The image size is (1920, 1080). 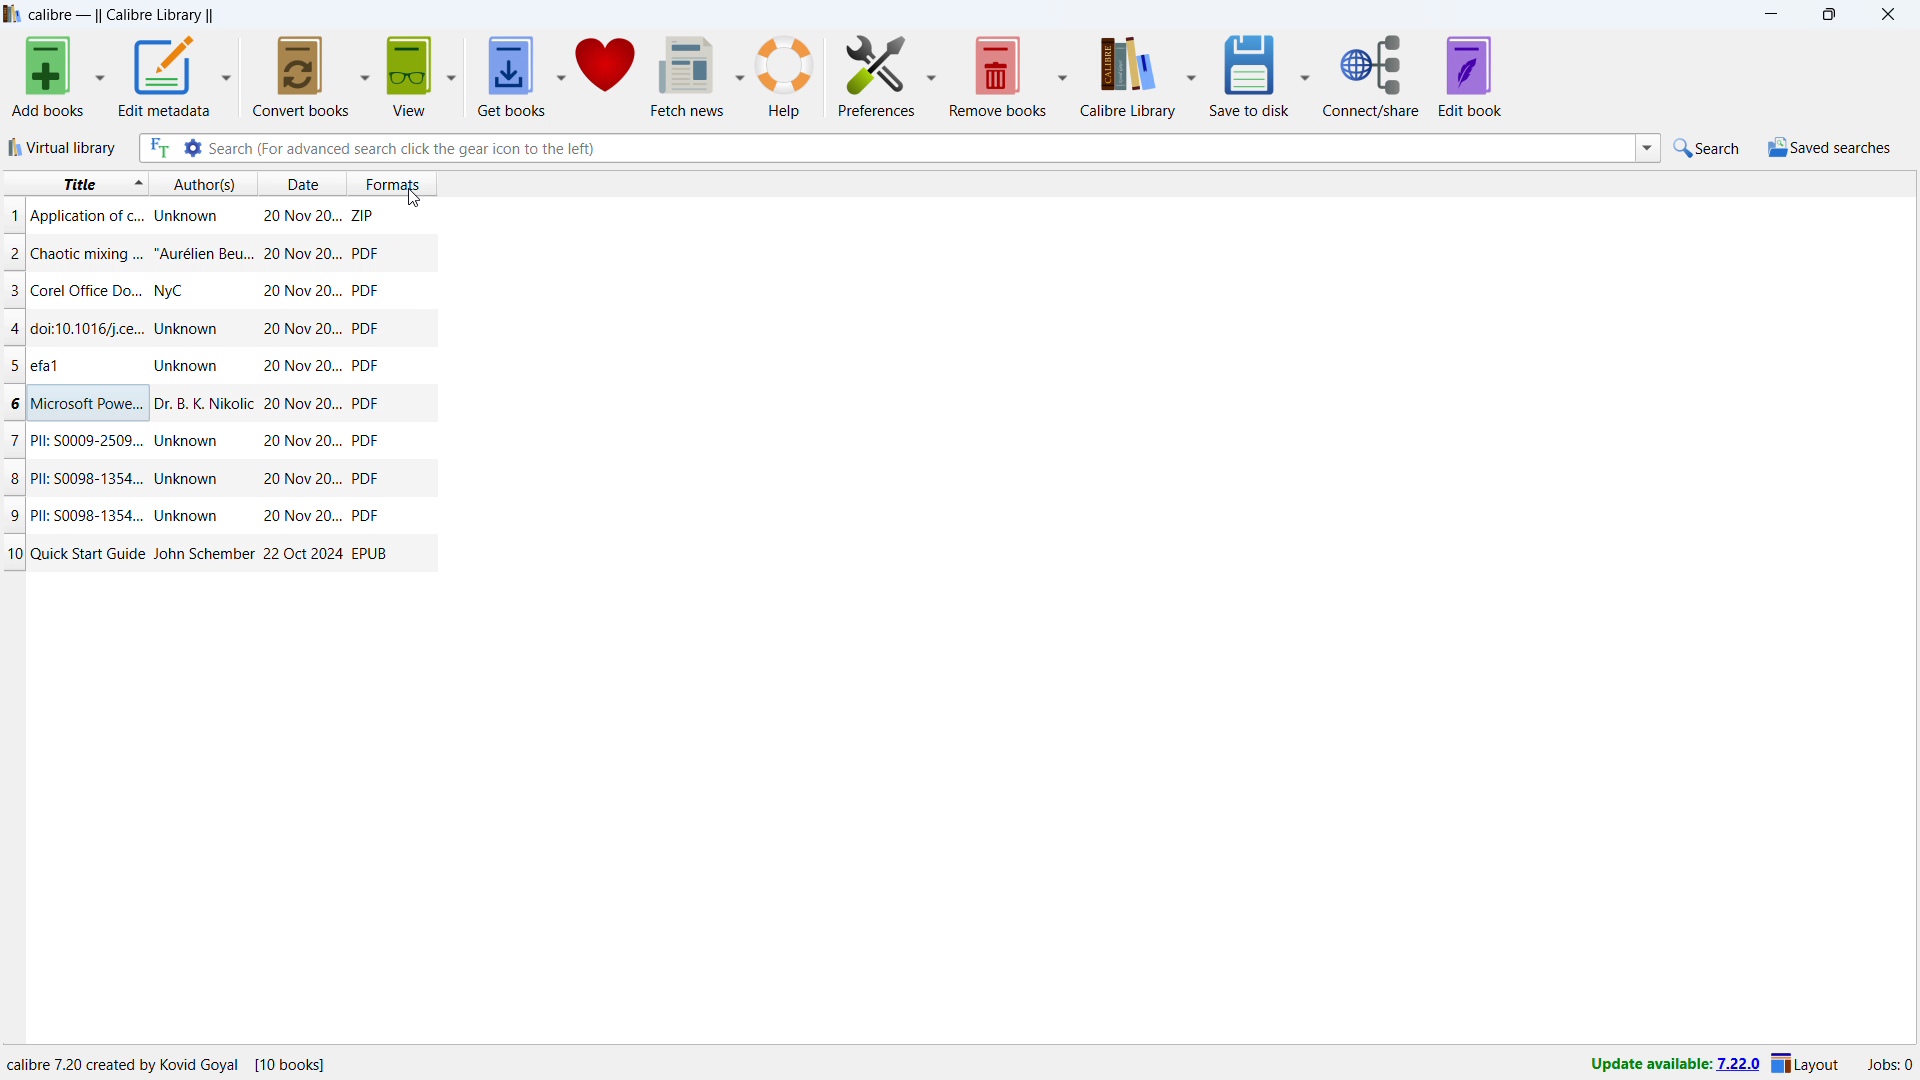 What do you see at coordinates (12, 514) in the screenshot?
I see `9` at bounding box center [12, 514].